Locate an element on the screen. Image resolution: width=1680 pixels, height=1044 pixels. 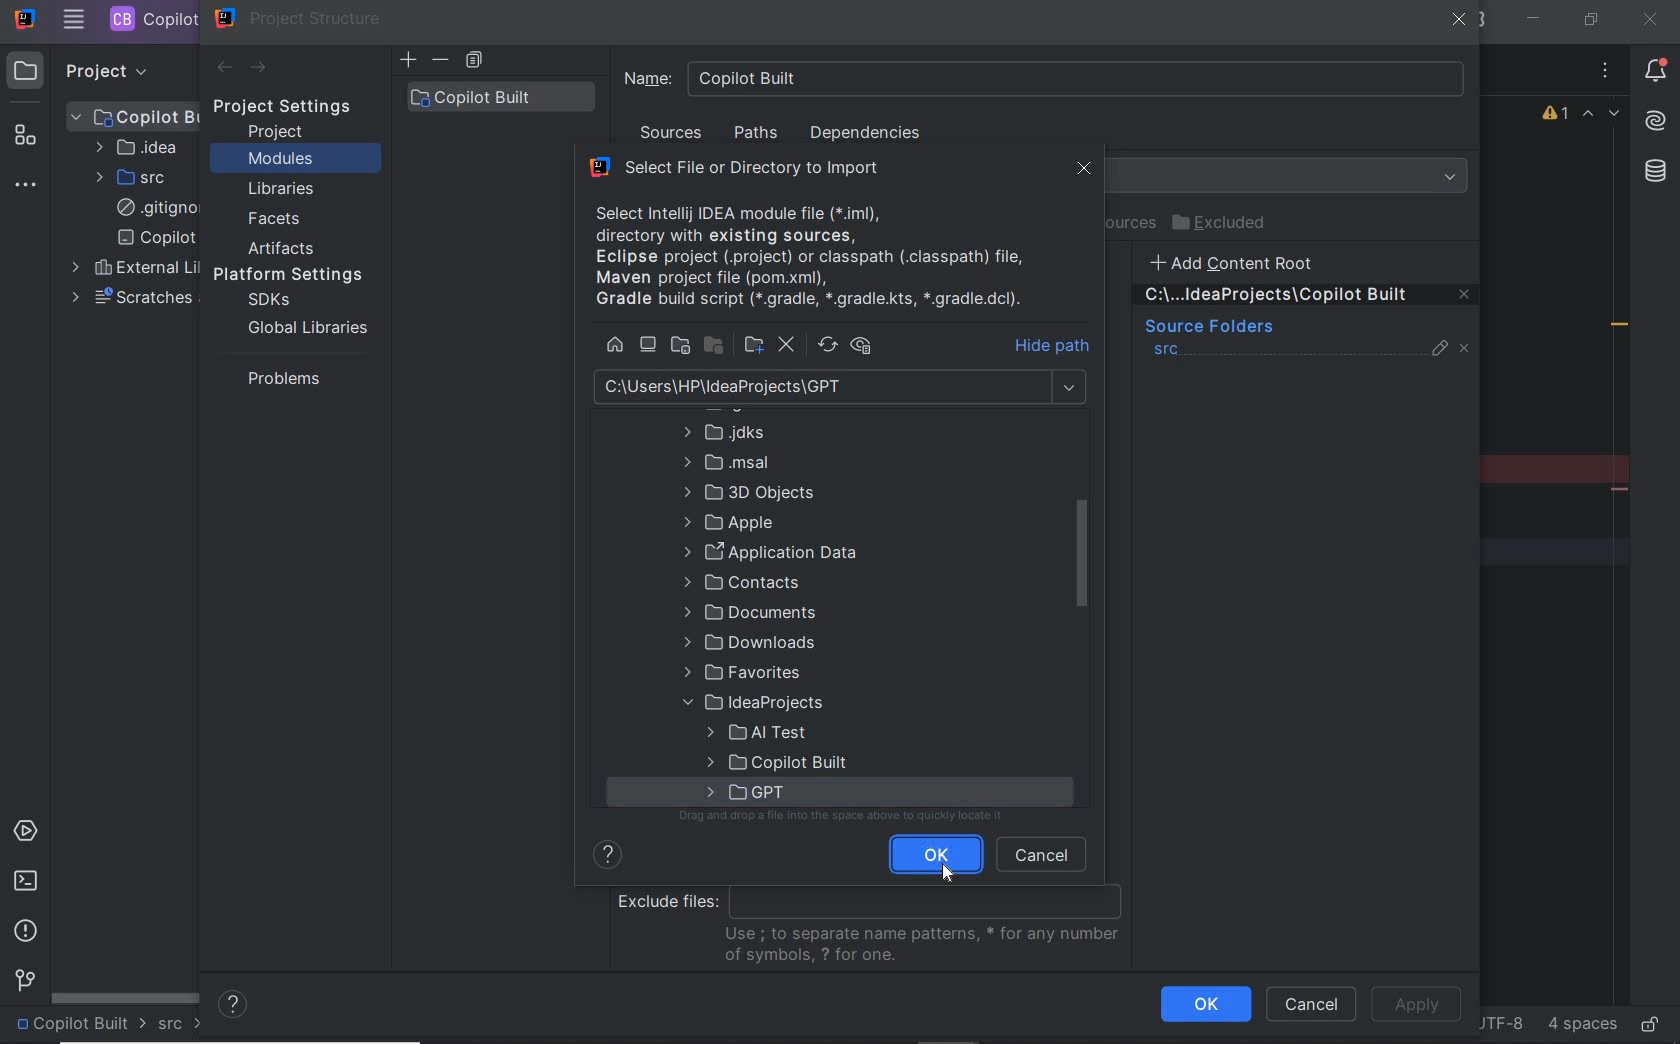
1 warning is located at coordinates (1557, 116).